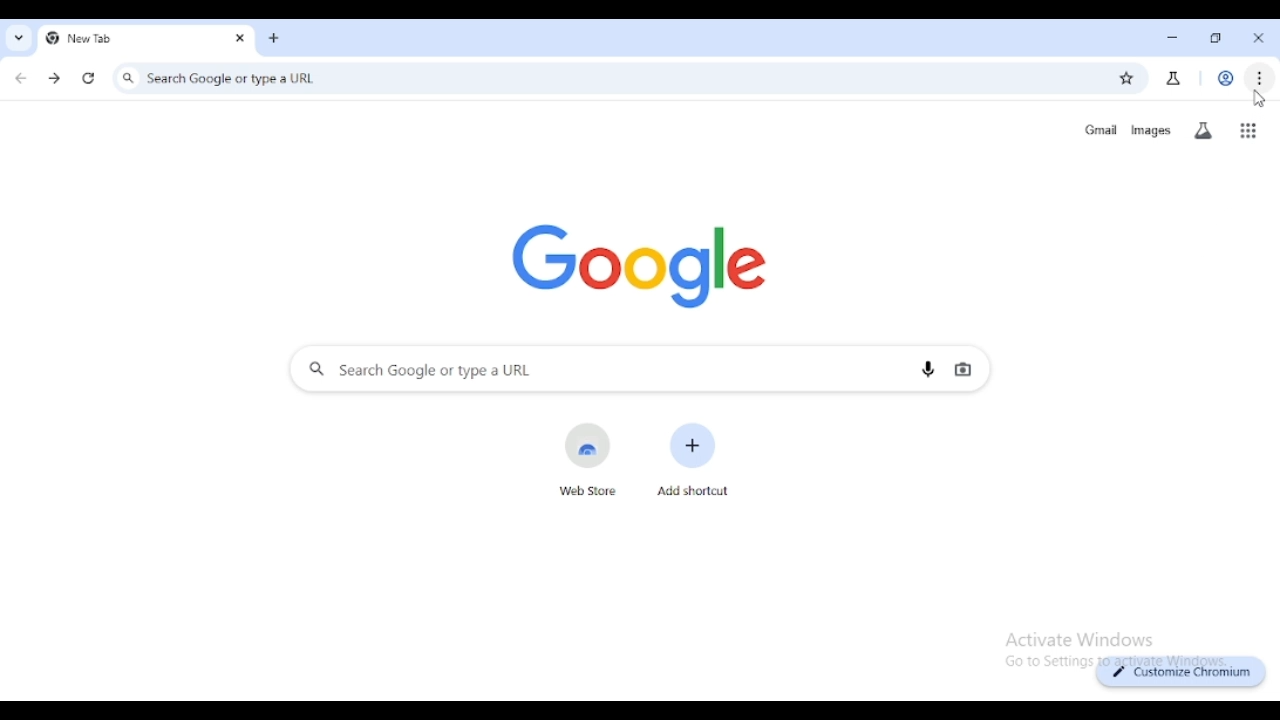  What do you see at coordinates (1082, 639) in the screenshot?
I see `` at bounding box center [1082, 639].